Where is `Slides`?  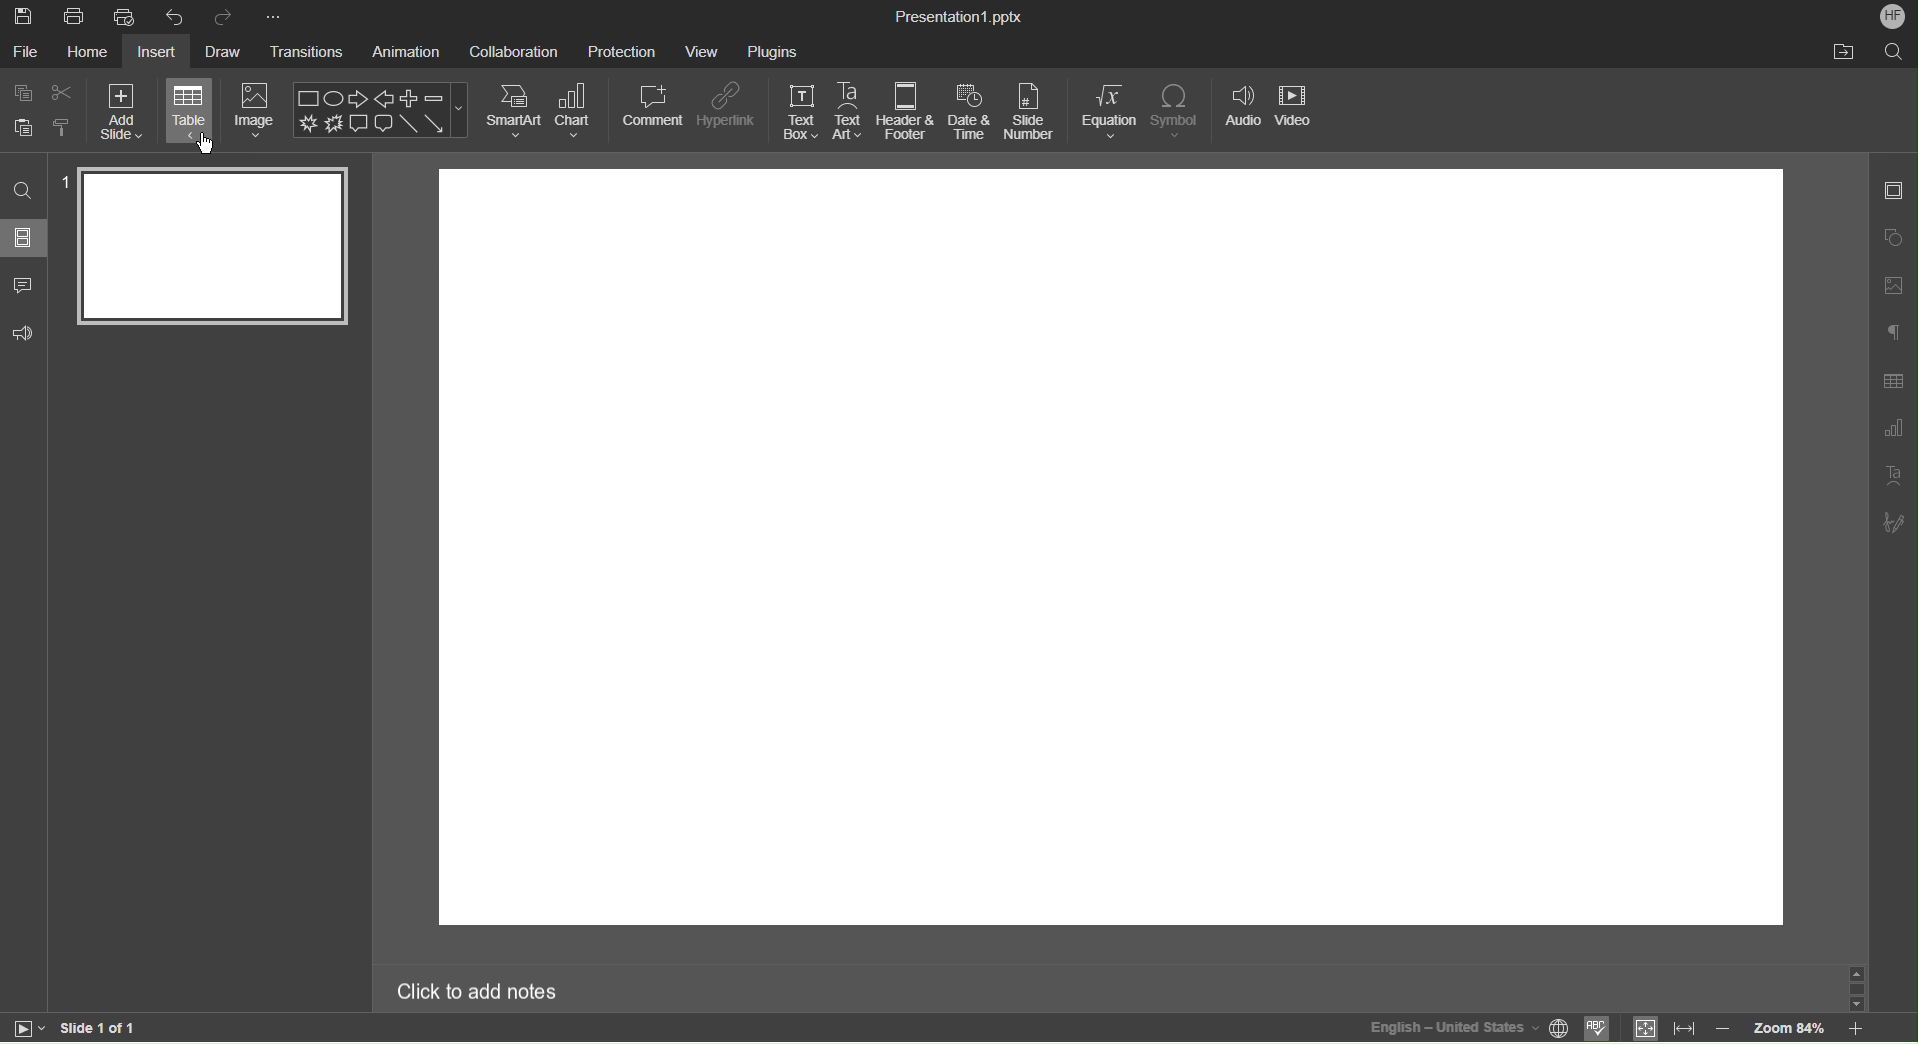 Slides is located at coordinates (25, 239).